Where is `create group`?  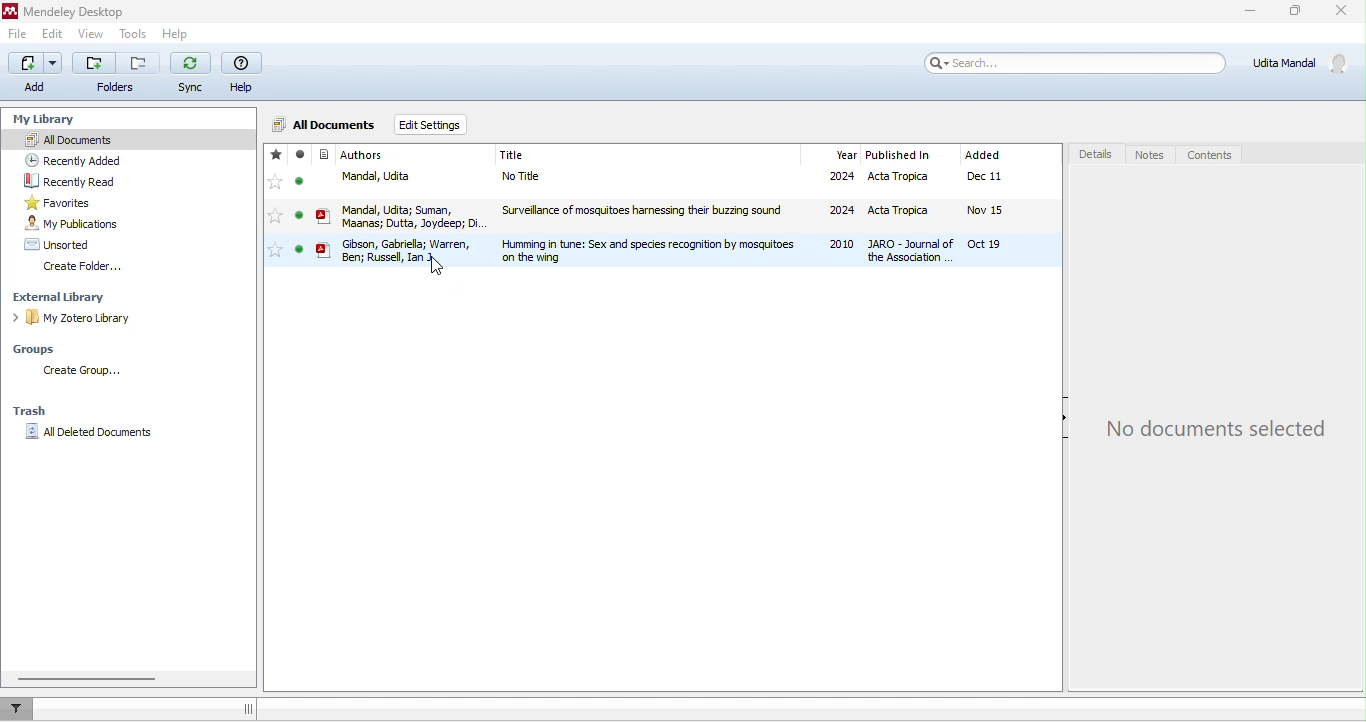 create group is located at coordinates (93, 373).